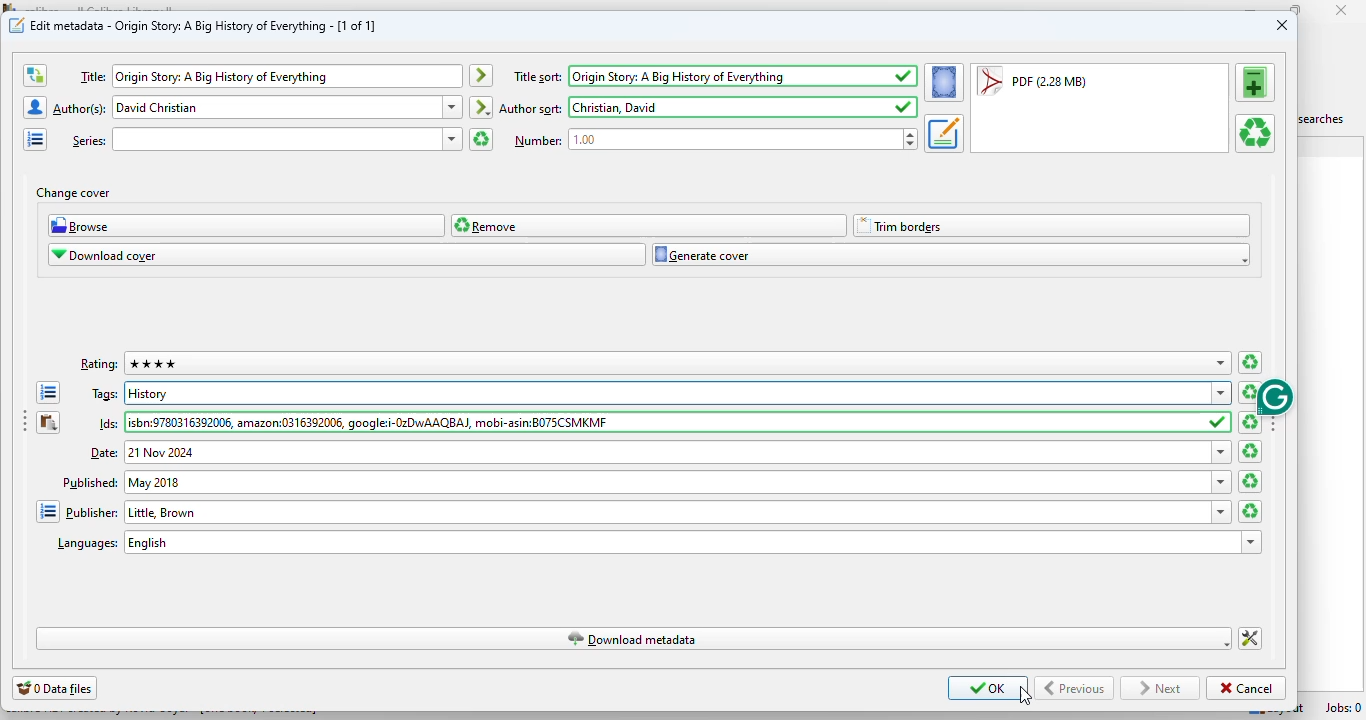  What do you see at coordinates (47, 511) in the screenshot?
I see `open the manage publishers editor` at bounding box center [47, 511].